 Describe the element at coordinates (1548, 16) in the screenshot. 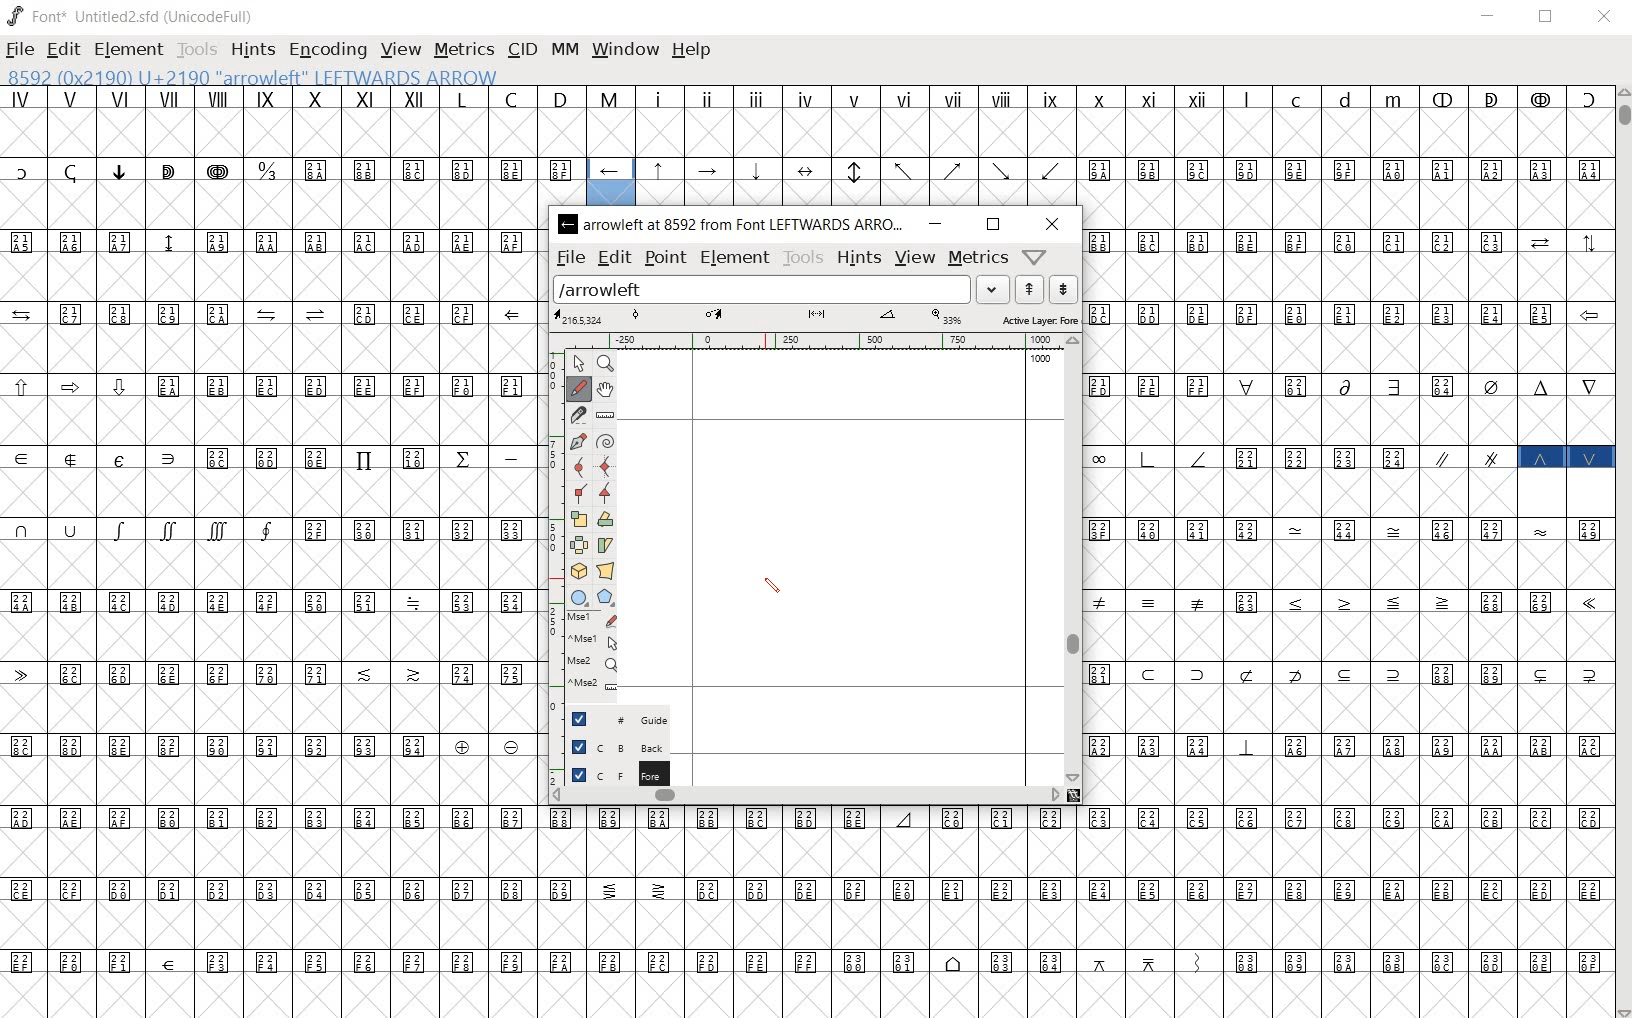

I see `restore` at that location.